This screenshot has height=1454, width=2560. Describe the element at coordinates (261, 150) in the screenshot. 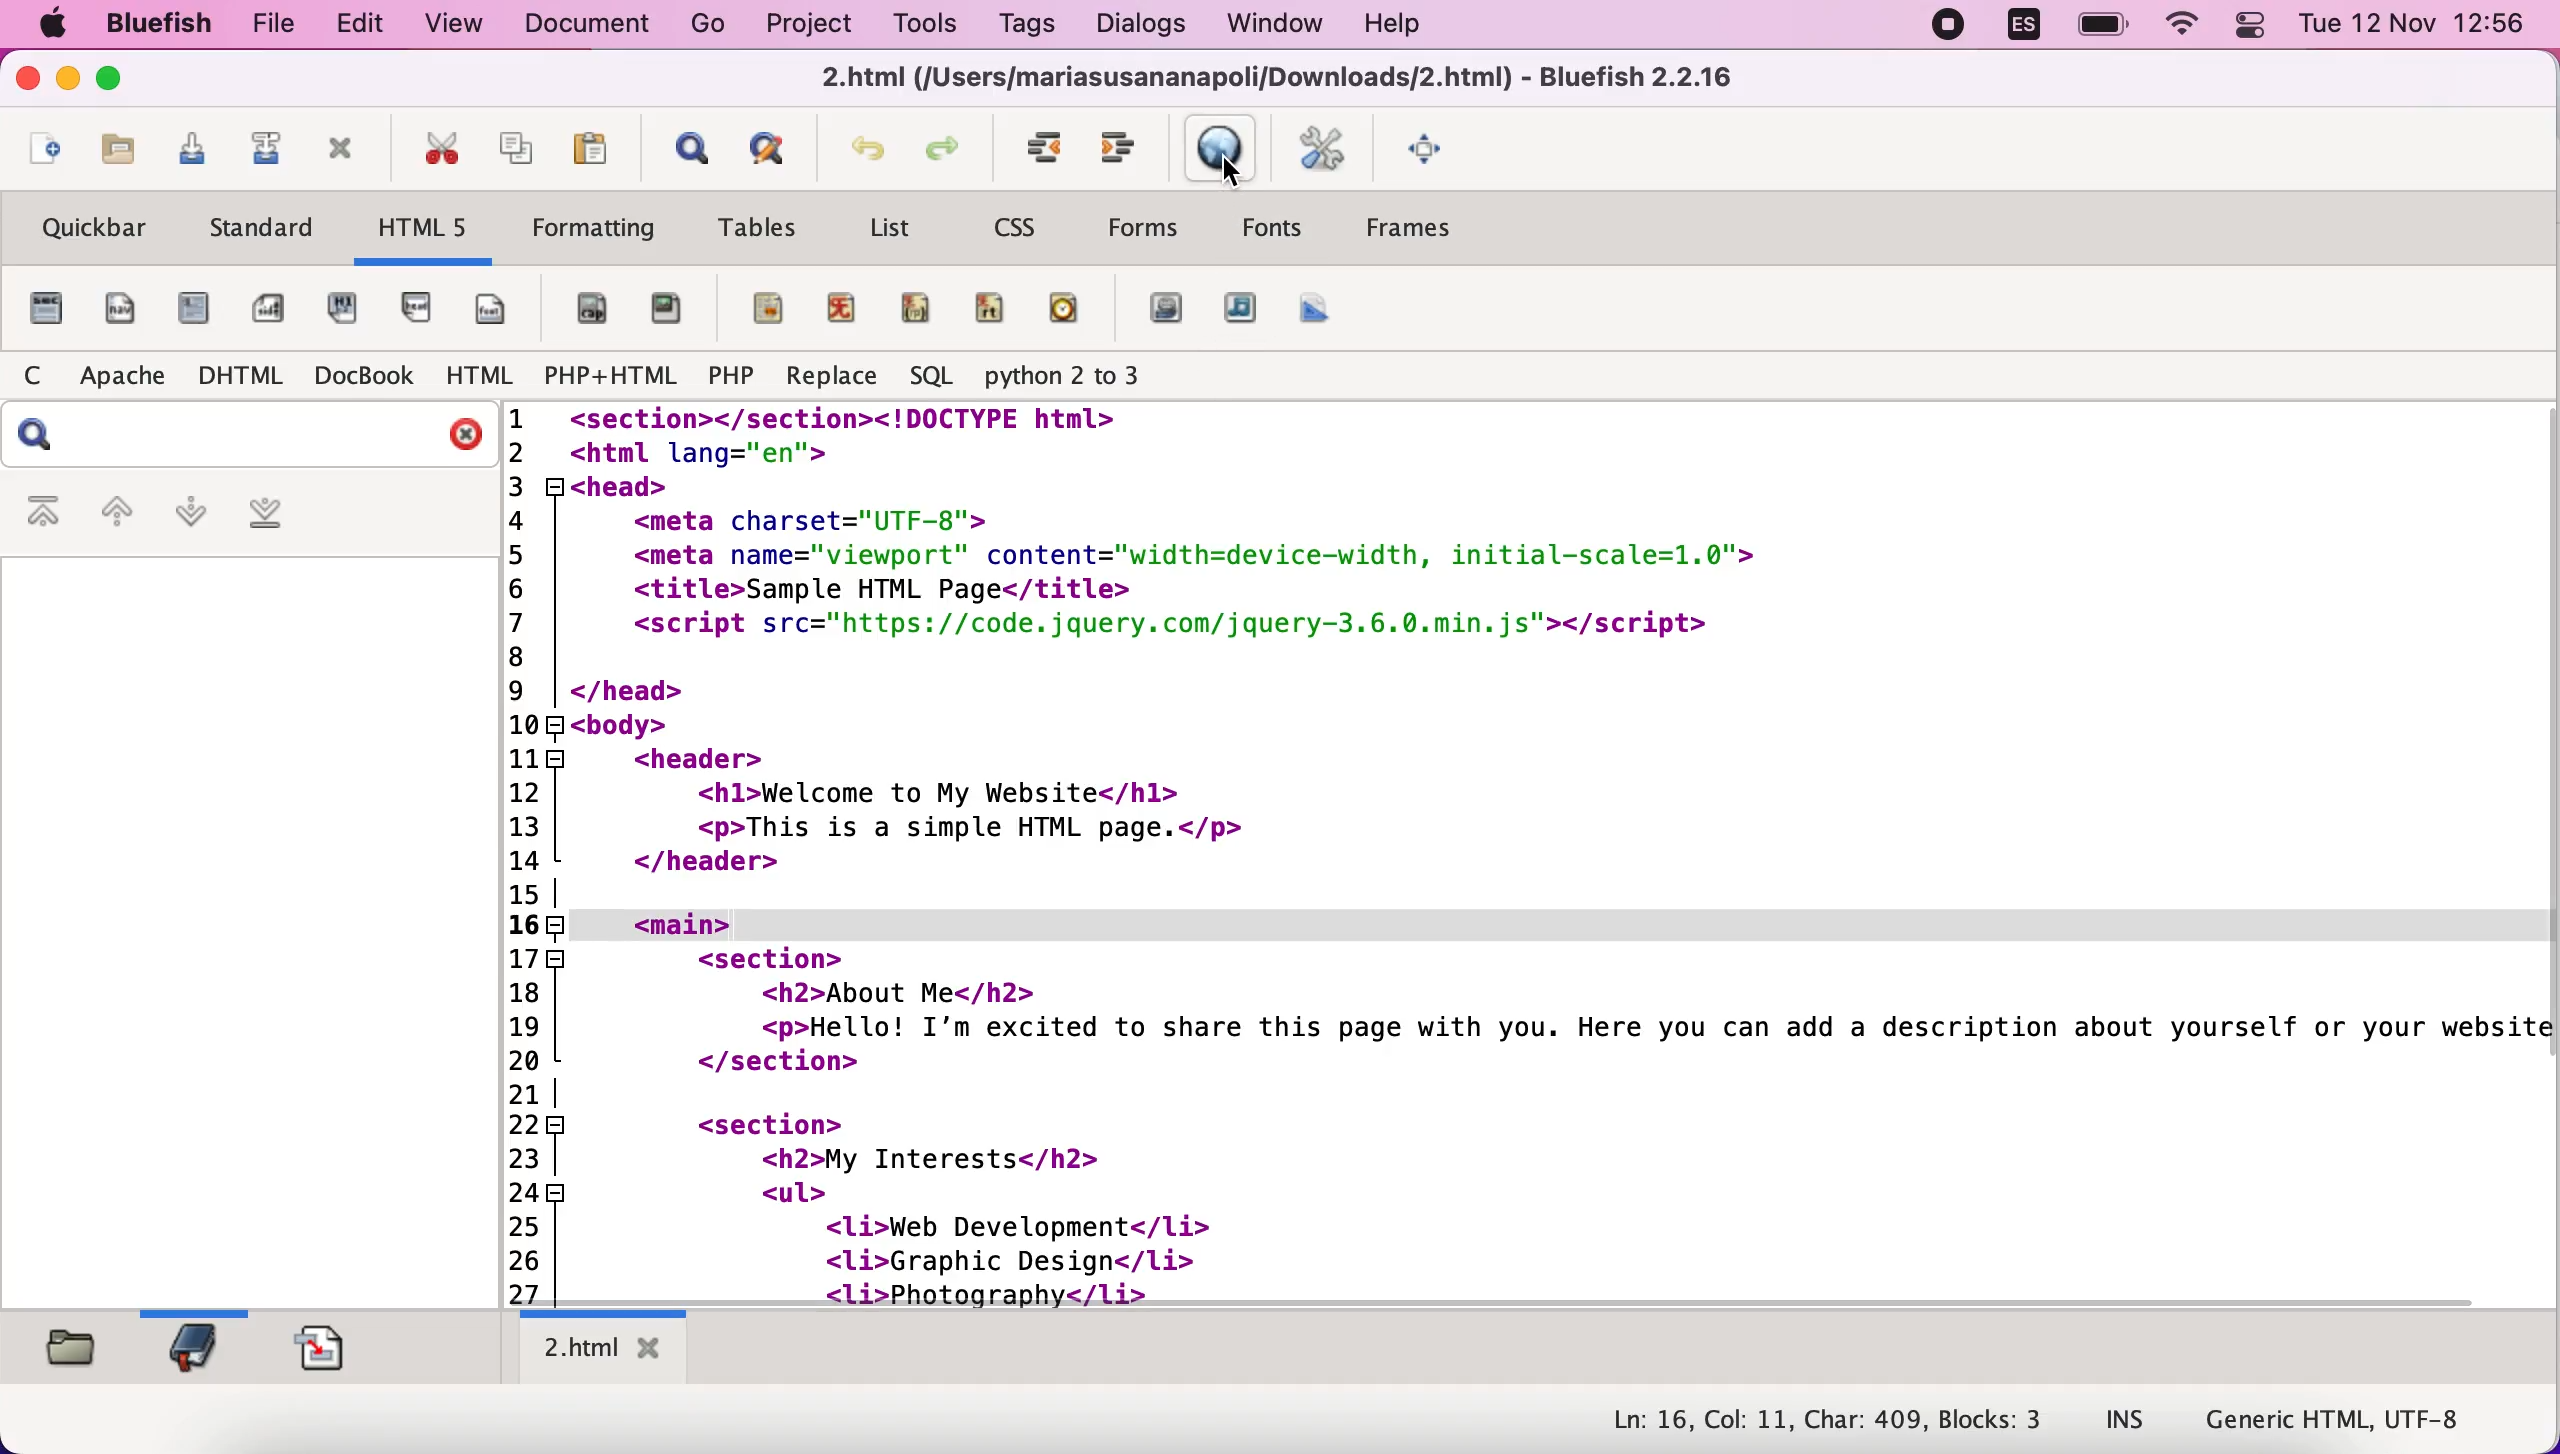

I see `save file as` at that location.